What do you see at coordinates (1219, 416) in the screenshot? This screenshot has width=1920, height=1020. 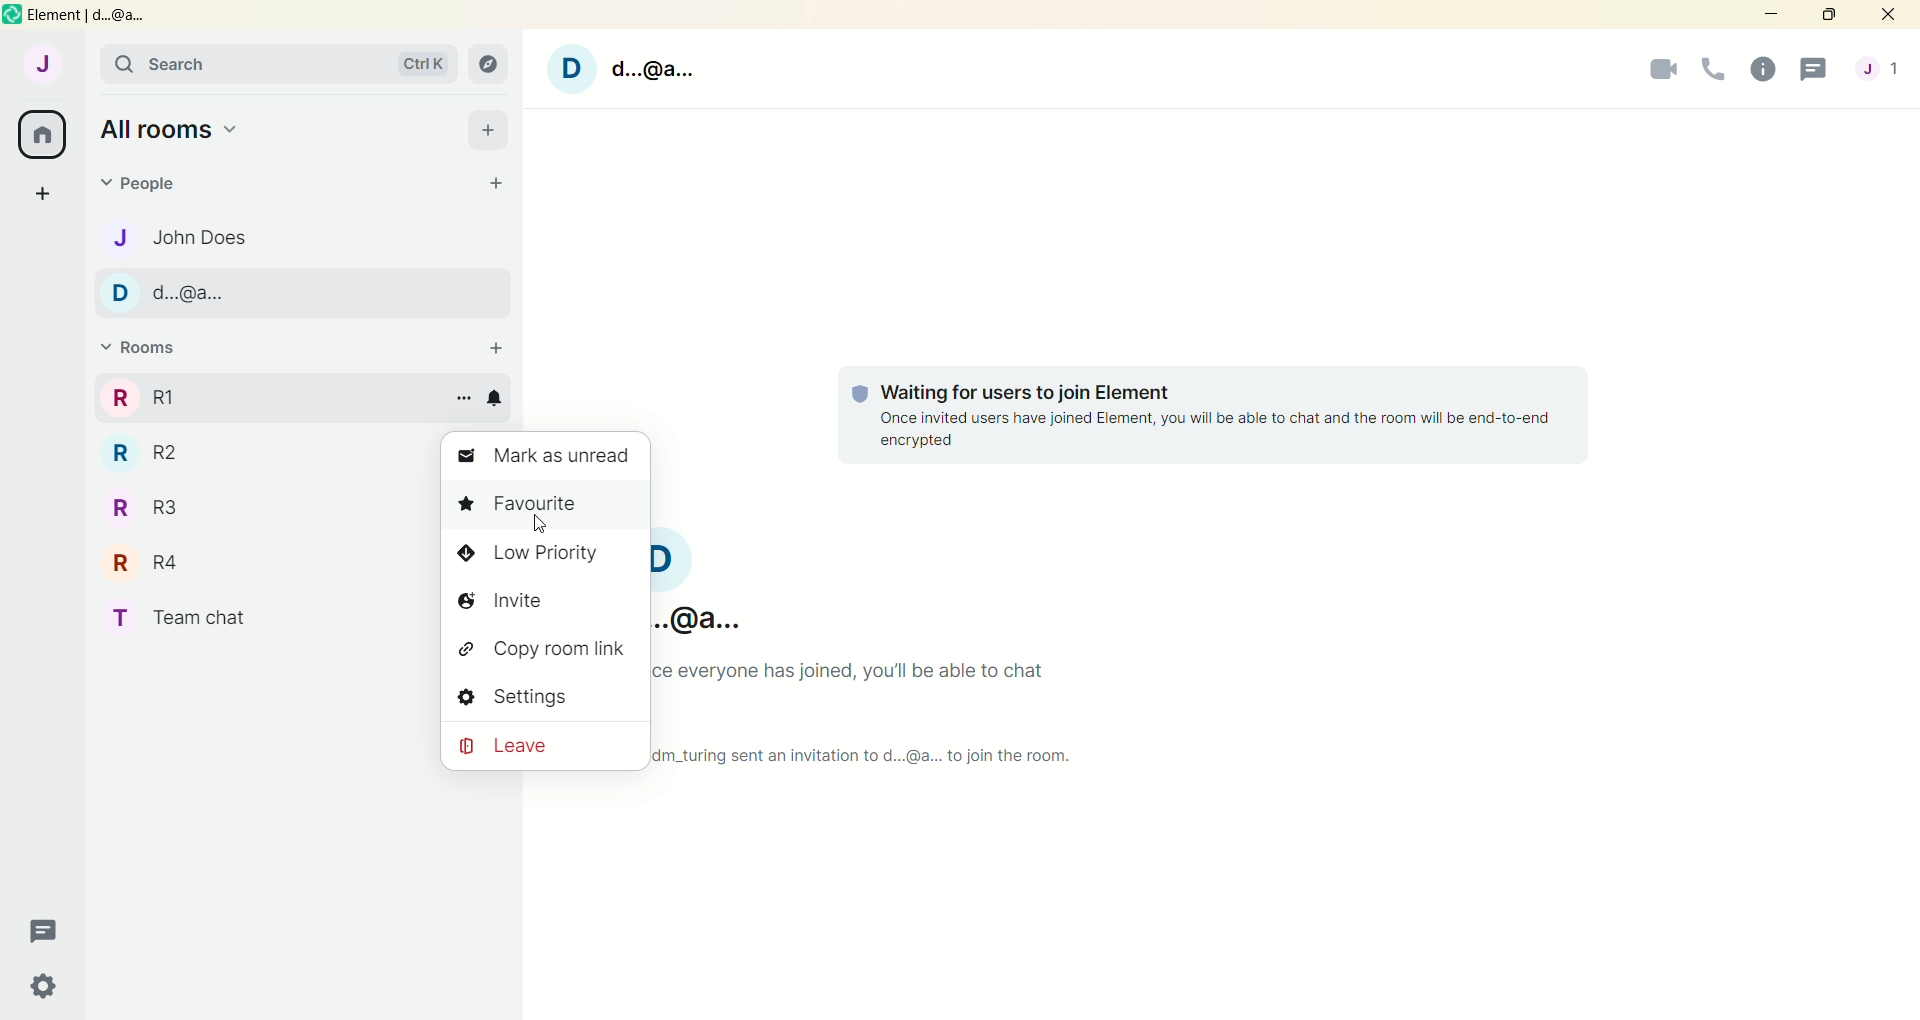 I see `© Waiting for users to join Element
Once invited users have joined Element, you will be able to chat and the room will be end-to-end
encrypted` at bounding box center [1219, 416].